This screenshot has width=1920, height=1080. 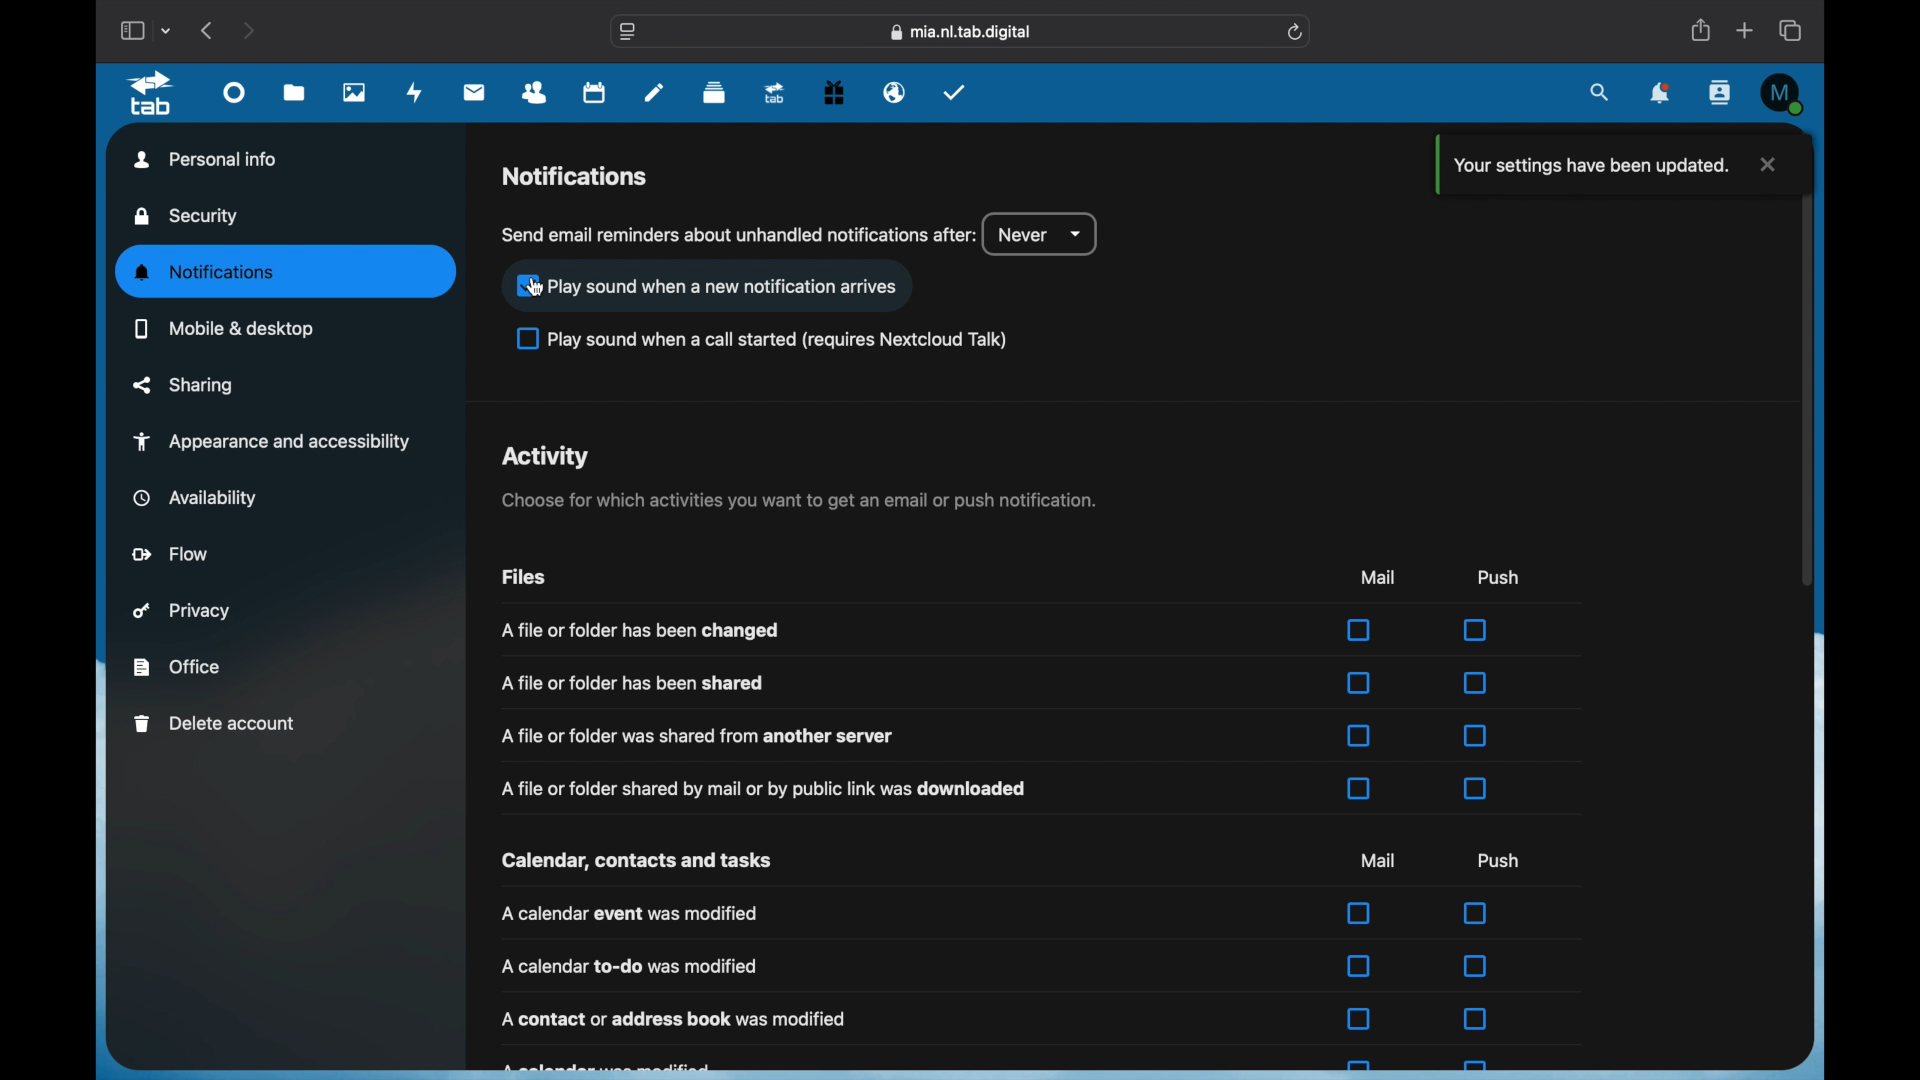 What do you see at coordinates (676, 1020) in the screenshot?
I see `info` at bounding box center [676, 1020].